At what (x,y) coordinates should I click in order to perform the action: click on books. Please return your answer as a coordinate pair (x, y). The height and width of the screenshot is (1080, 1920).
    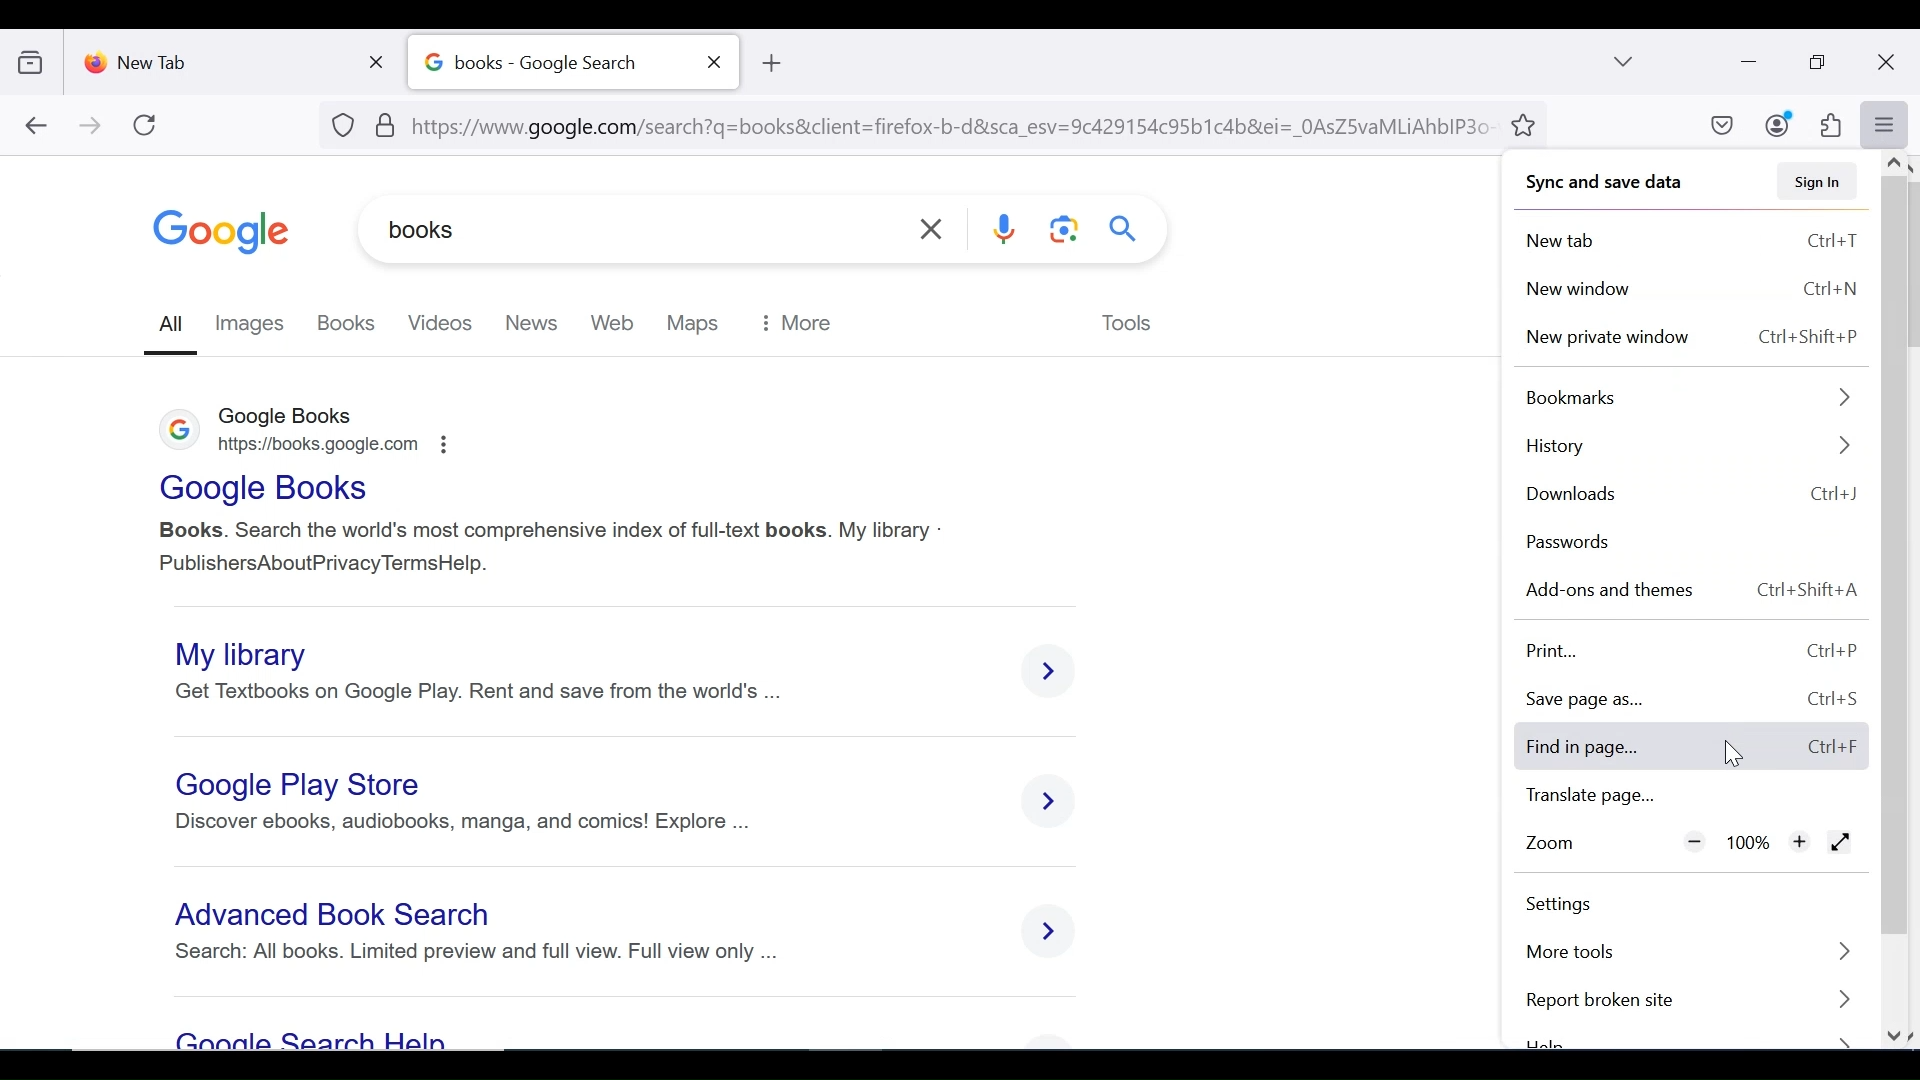
    Looking at the image, I should click on (532, 231).